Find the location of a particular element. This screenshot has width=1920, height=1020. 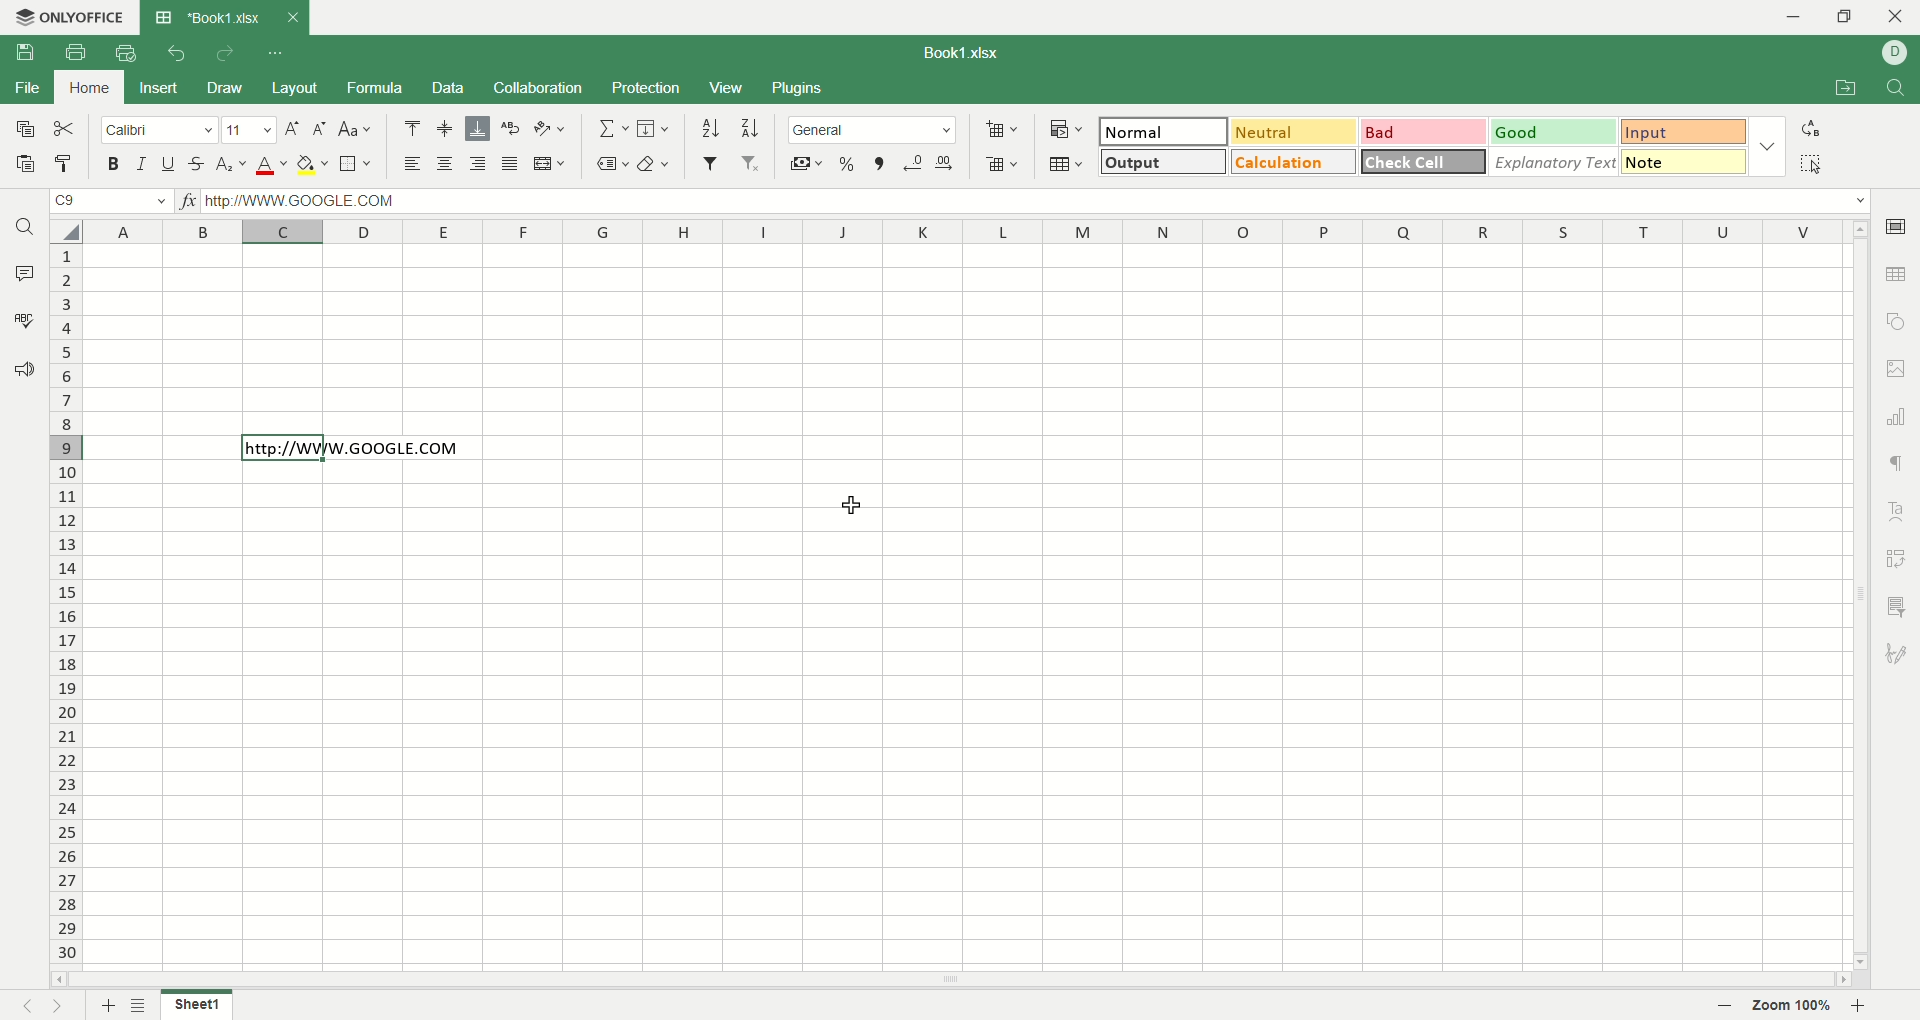

replace is located at coordinates (1809, 127).